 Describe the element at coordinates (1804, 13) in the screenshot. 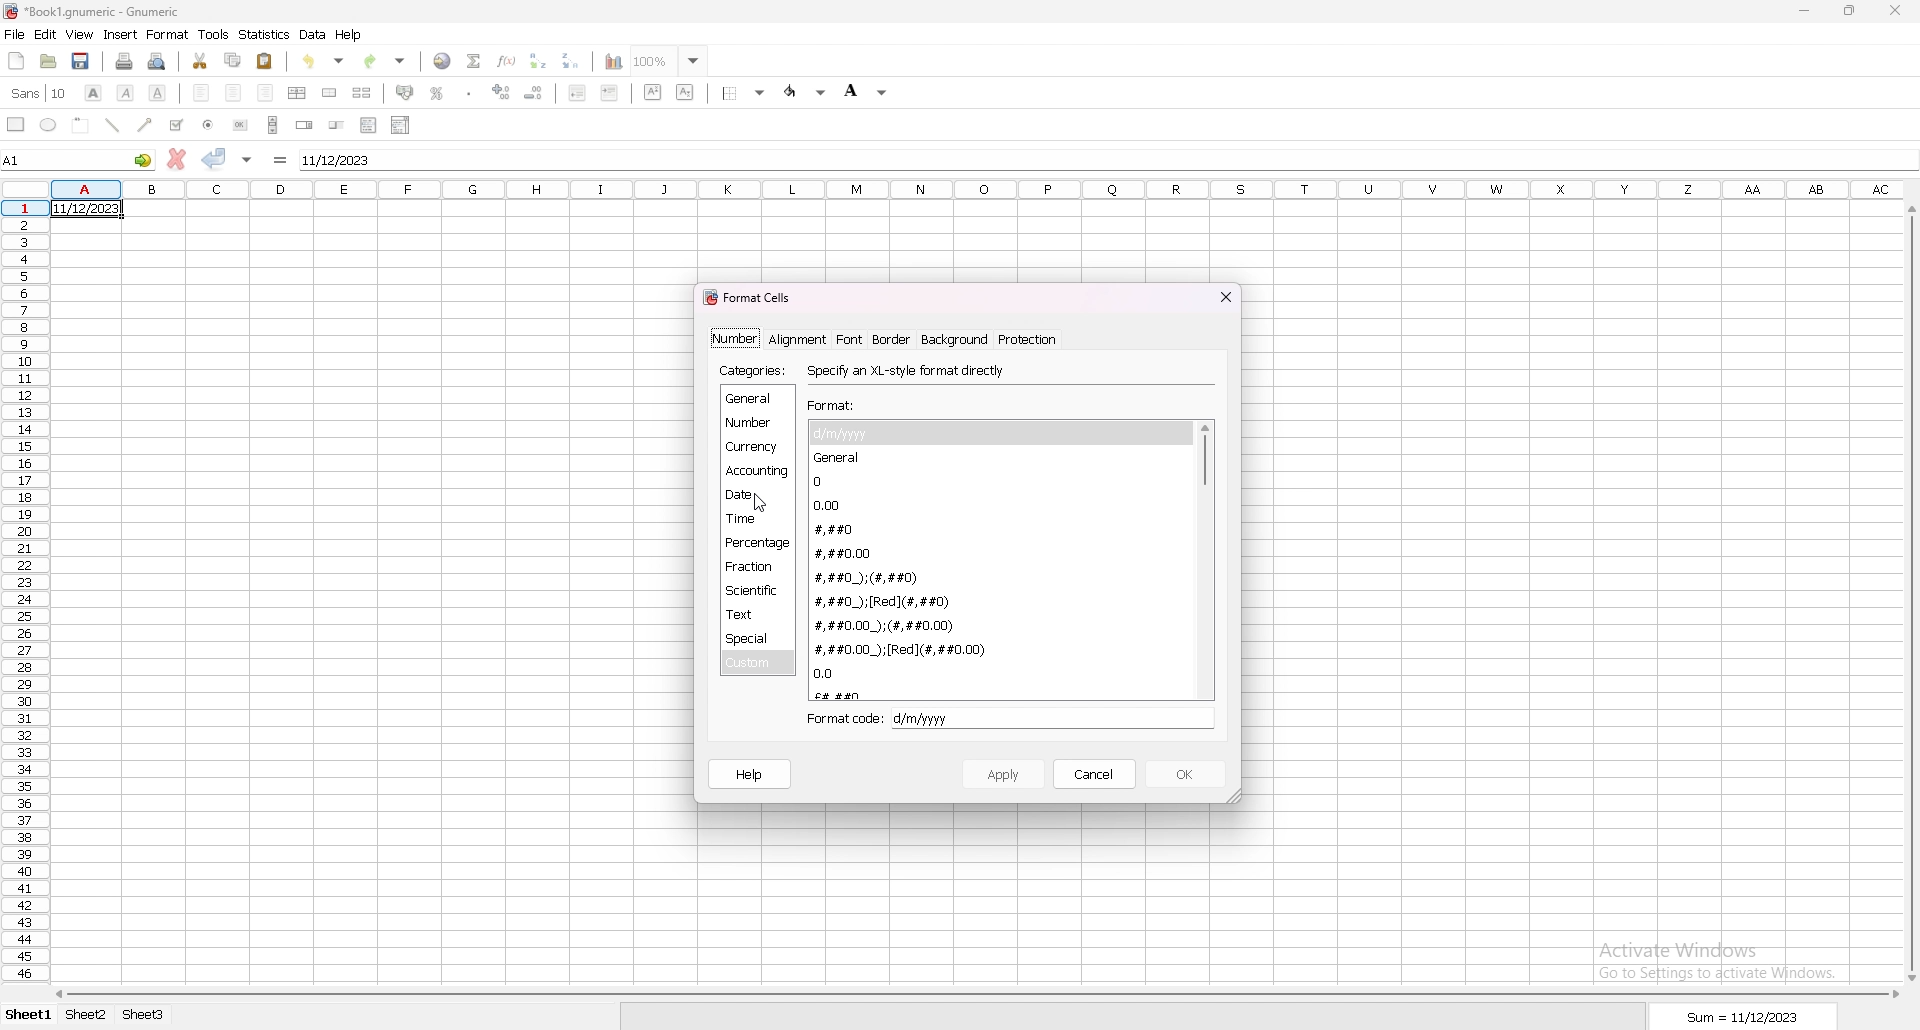

I see `minimize` at that location.